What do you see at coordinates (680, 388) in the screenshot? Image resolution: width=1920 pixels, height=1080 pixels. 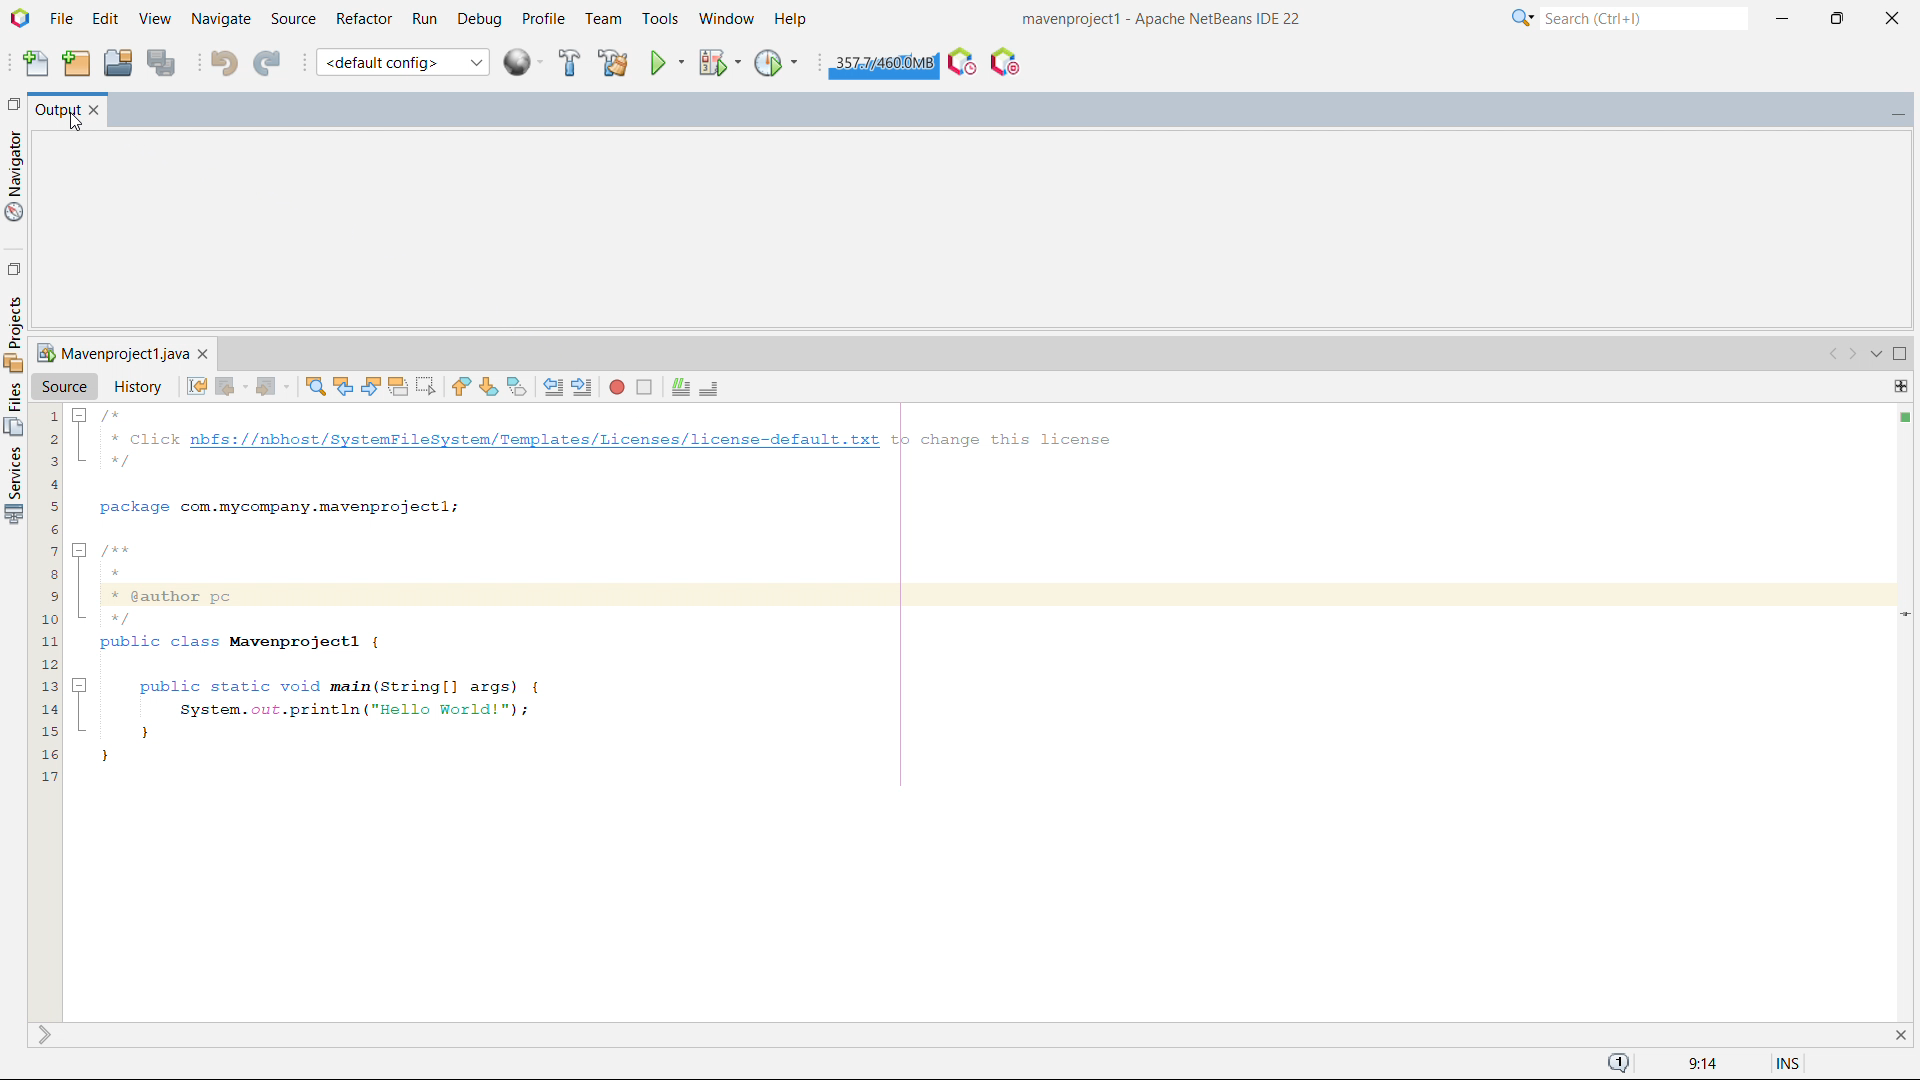 I see `comment` at bounding box center [680, 388].